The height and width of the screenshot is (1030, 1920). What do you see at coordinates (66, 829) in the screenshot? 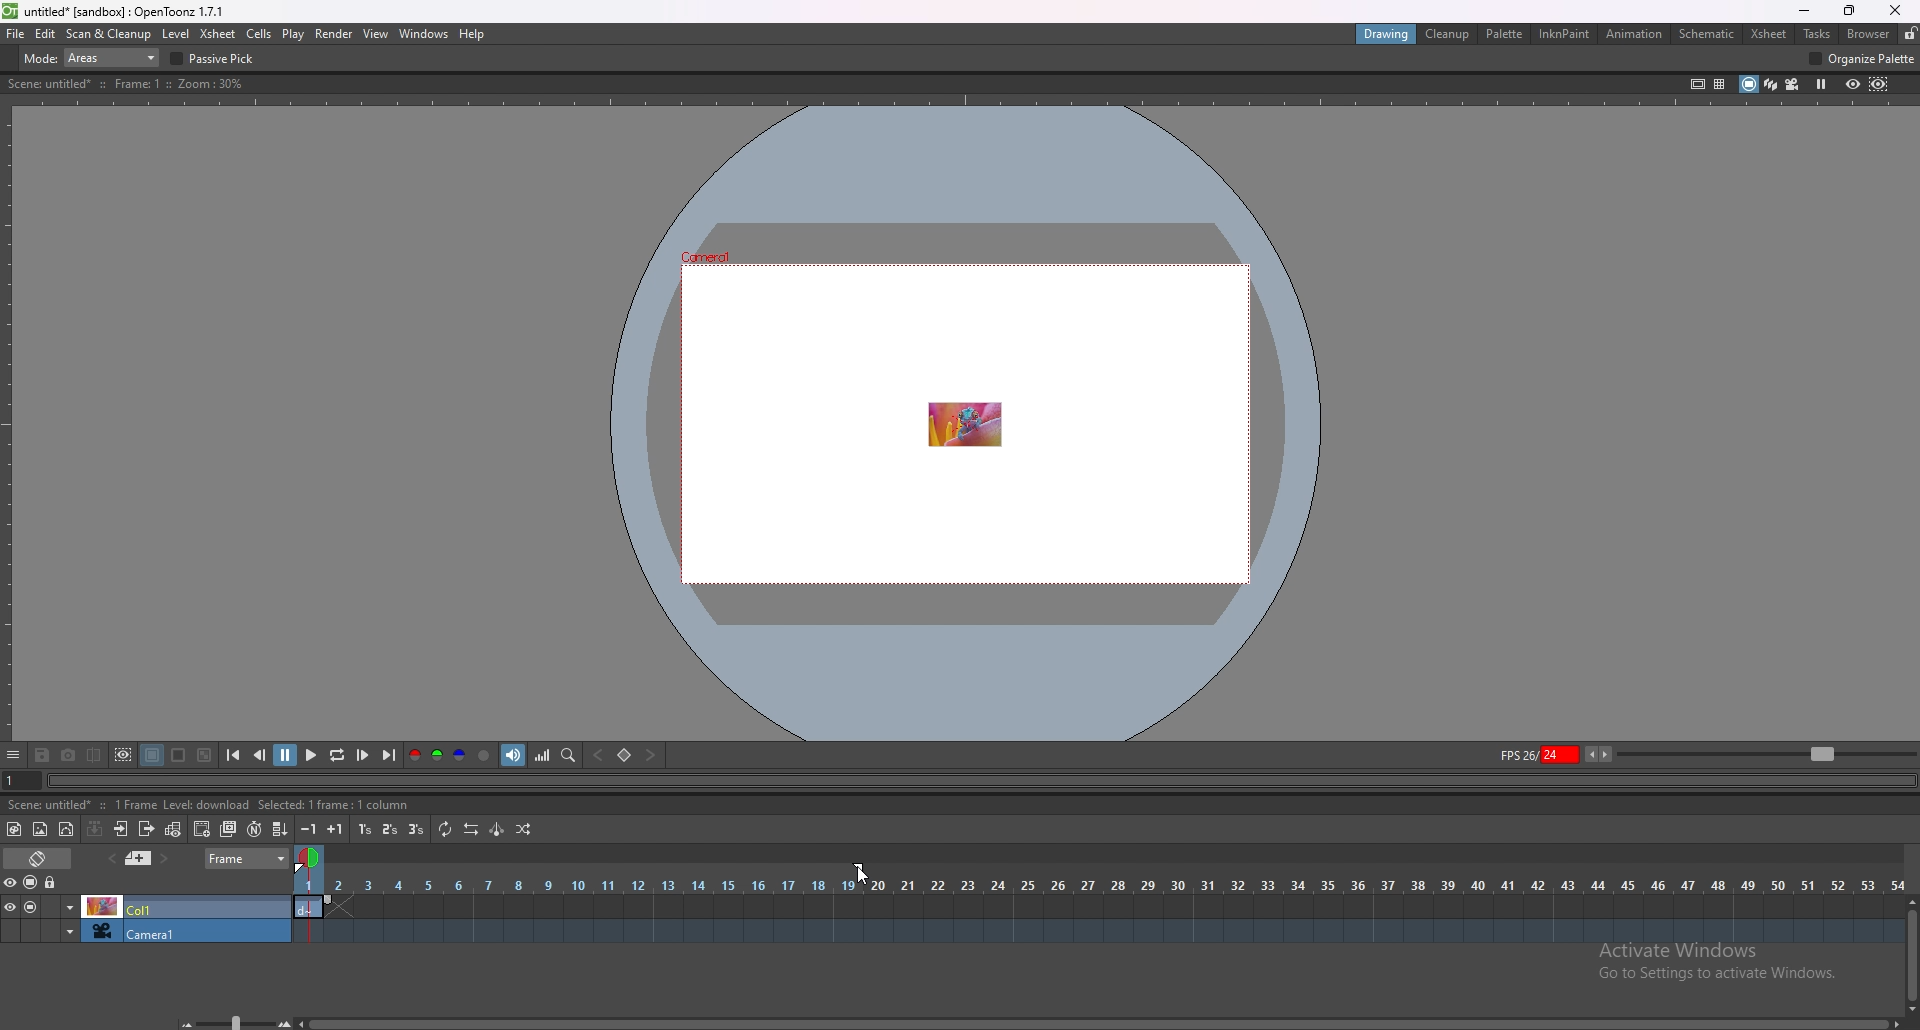
I see `new vector level` at bounding box center [66, 829].